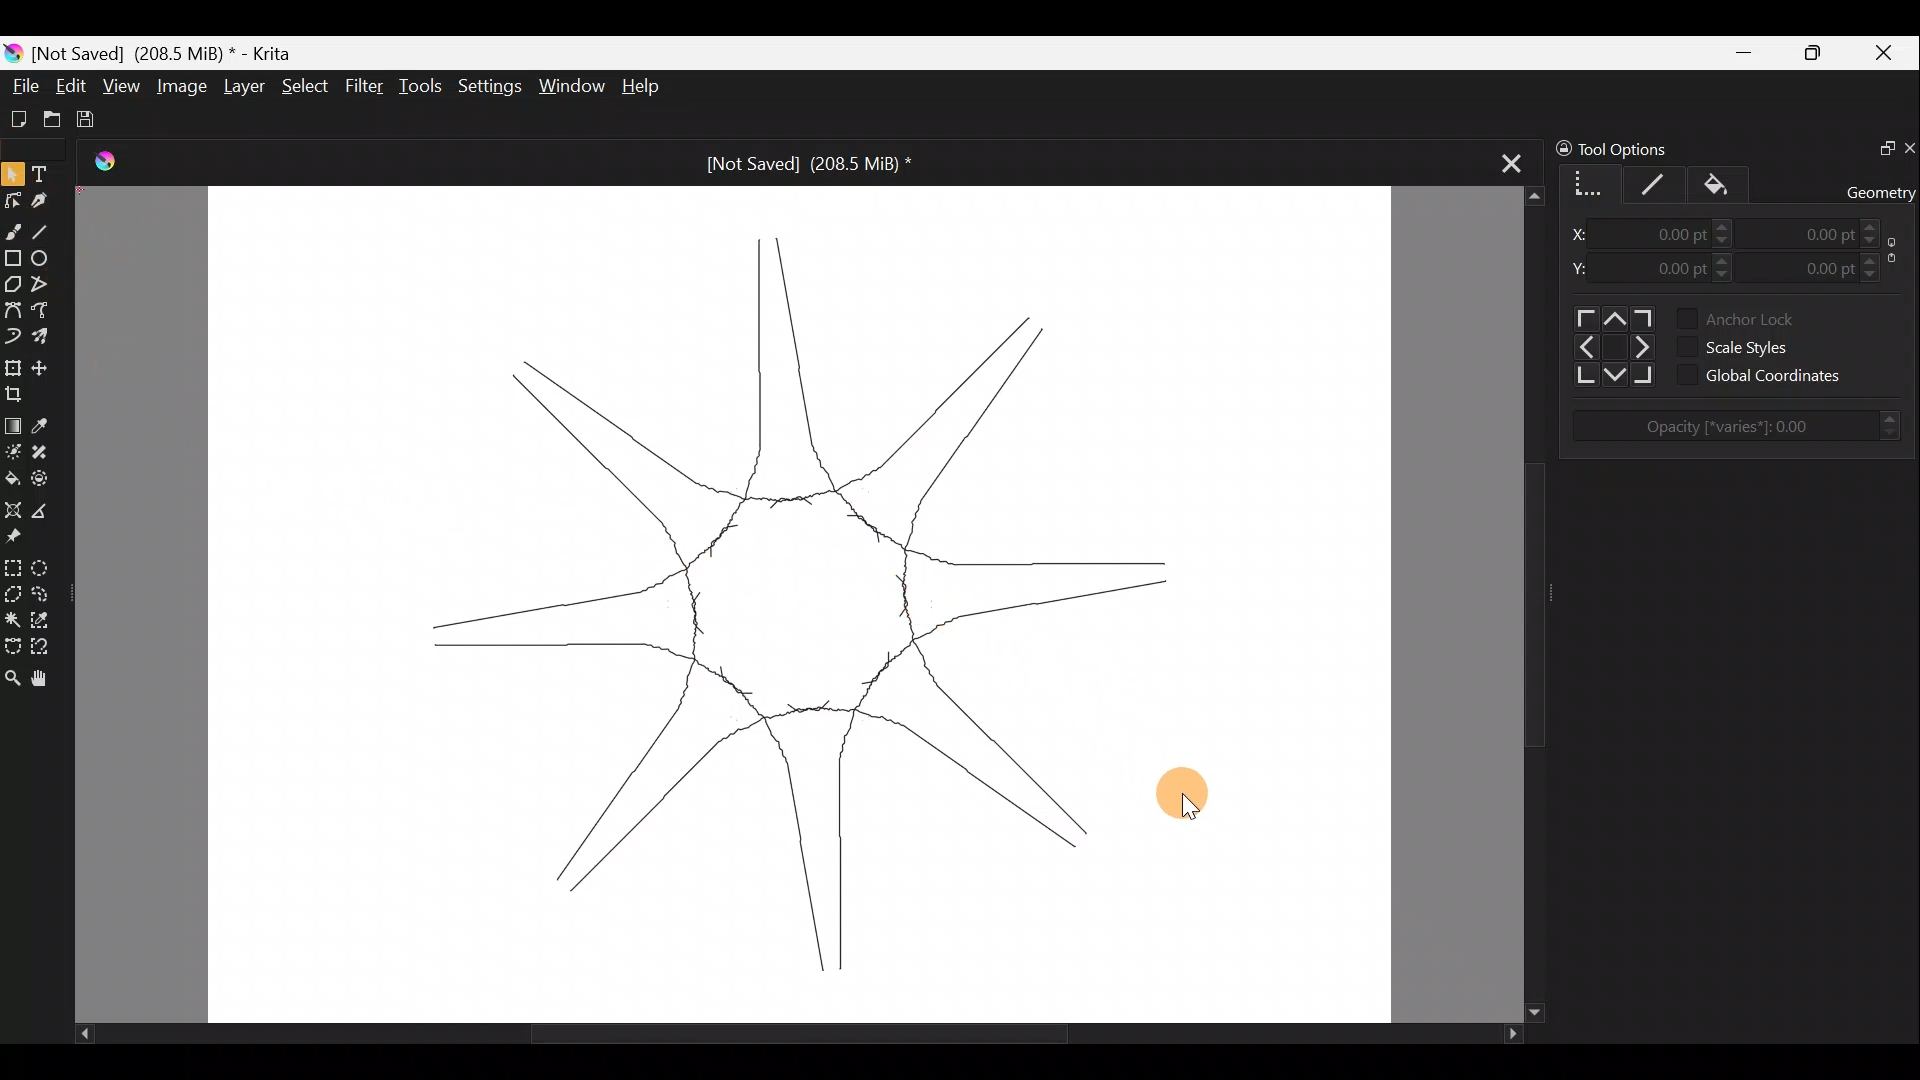  What do you see at coordinates (1585, 267) in the screenshot?
I see `Y-axis dimension` at bounding box center [1585, 267].